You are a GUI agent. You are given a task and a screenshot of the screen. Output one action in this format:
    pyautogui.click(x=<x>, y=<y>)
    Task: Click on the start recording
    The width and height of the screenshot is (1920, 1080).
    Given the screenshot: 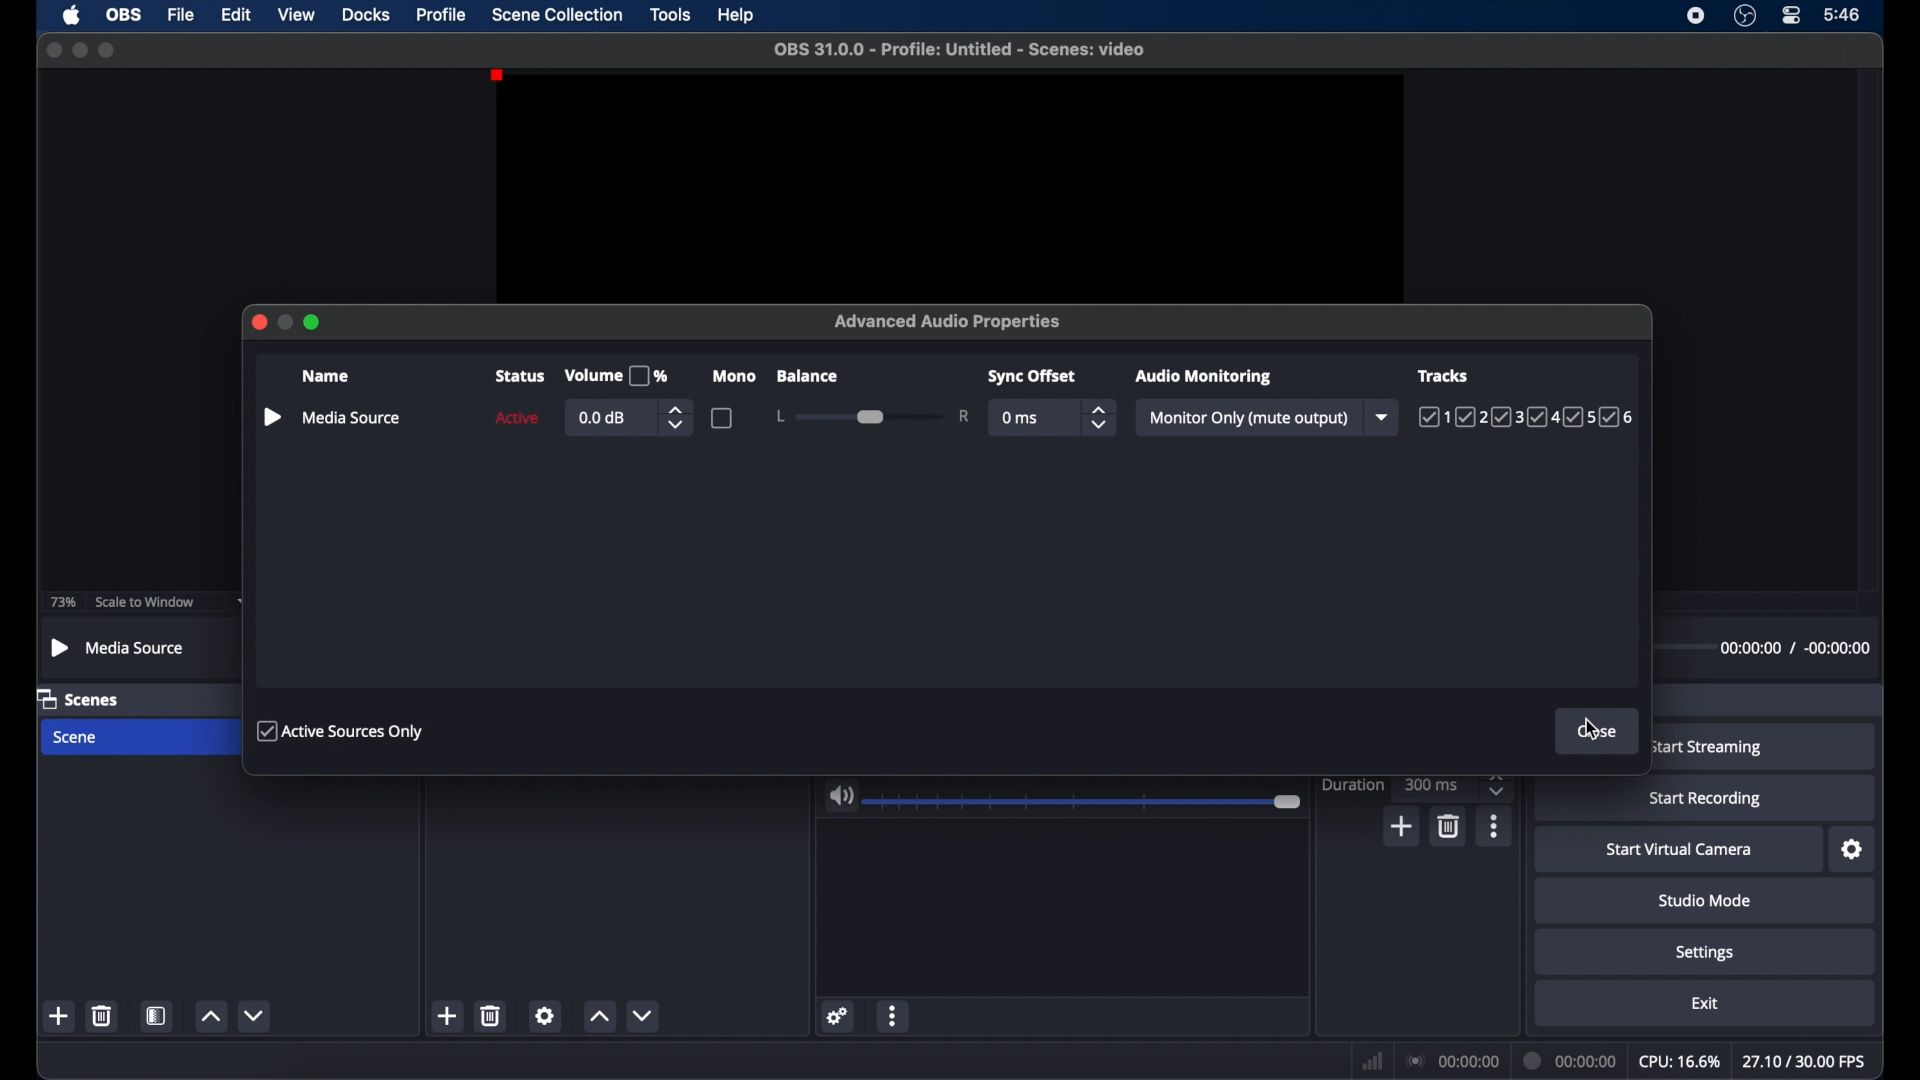 What is the action you would take?
    pyautogui.click(x=1708, y=799)
    